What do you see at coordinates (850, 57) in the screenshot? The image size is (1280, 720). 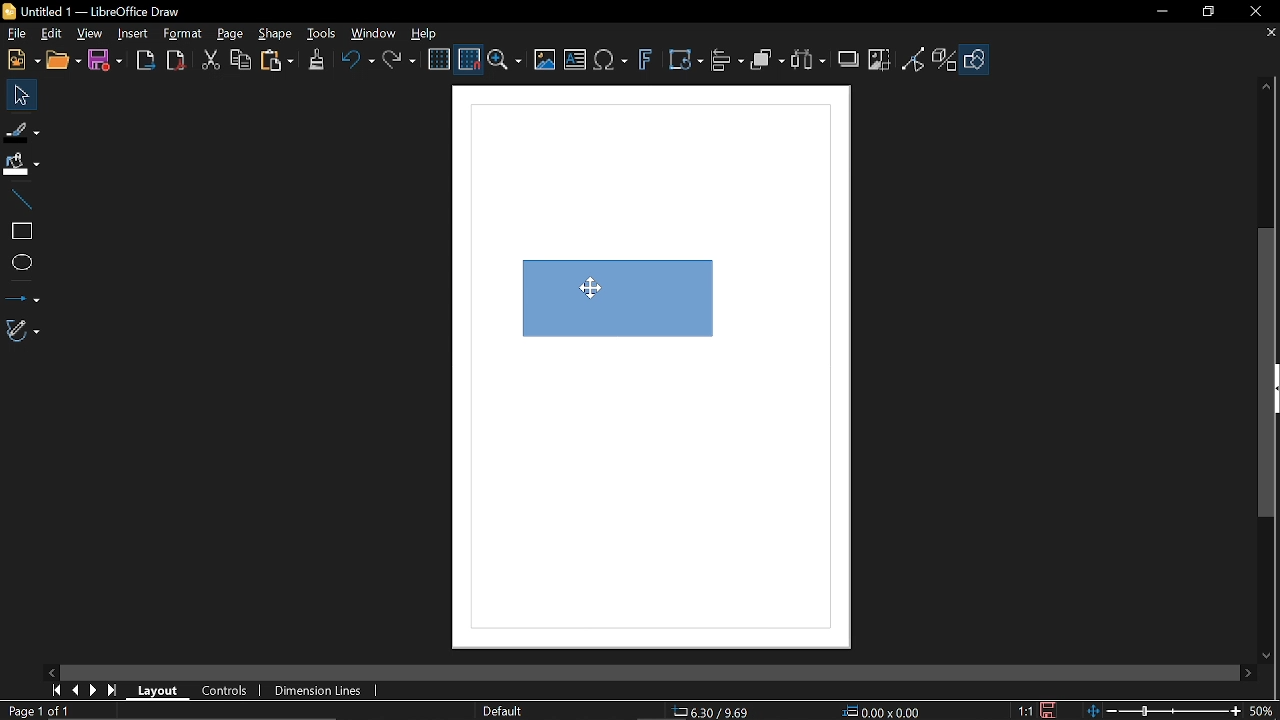 I see `Shadow` at bounding box center [850, 57].